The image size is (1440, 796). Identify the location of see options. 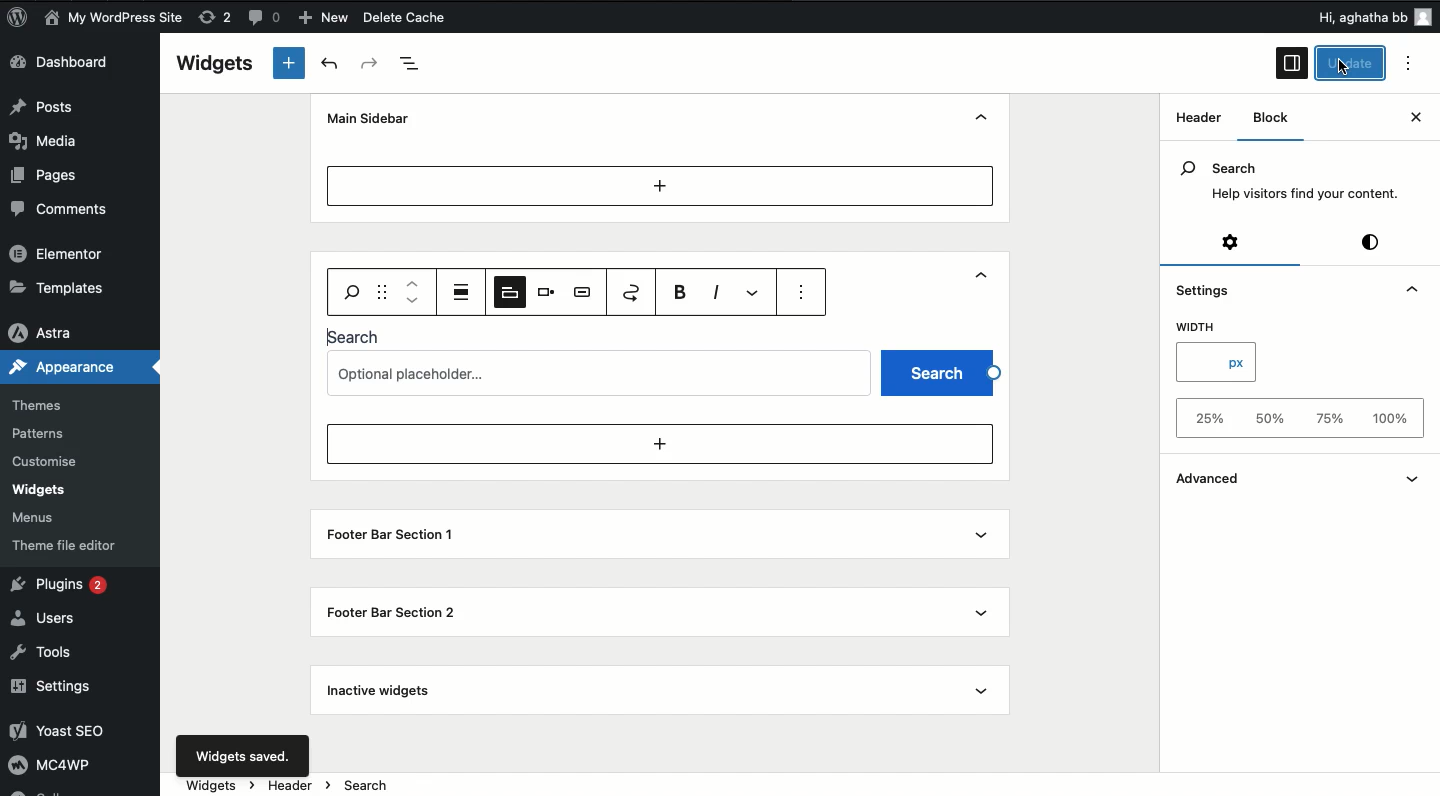
(805, 294).